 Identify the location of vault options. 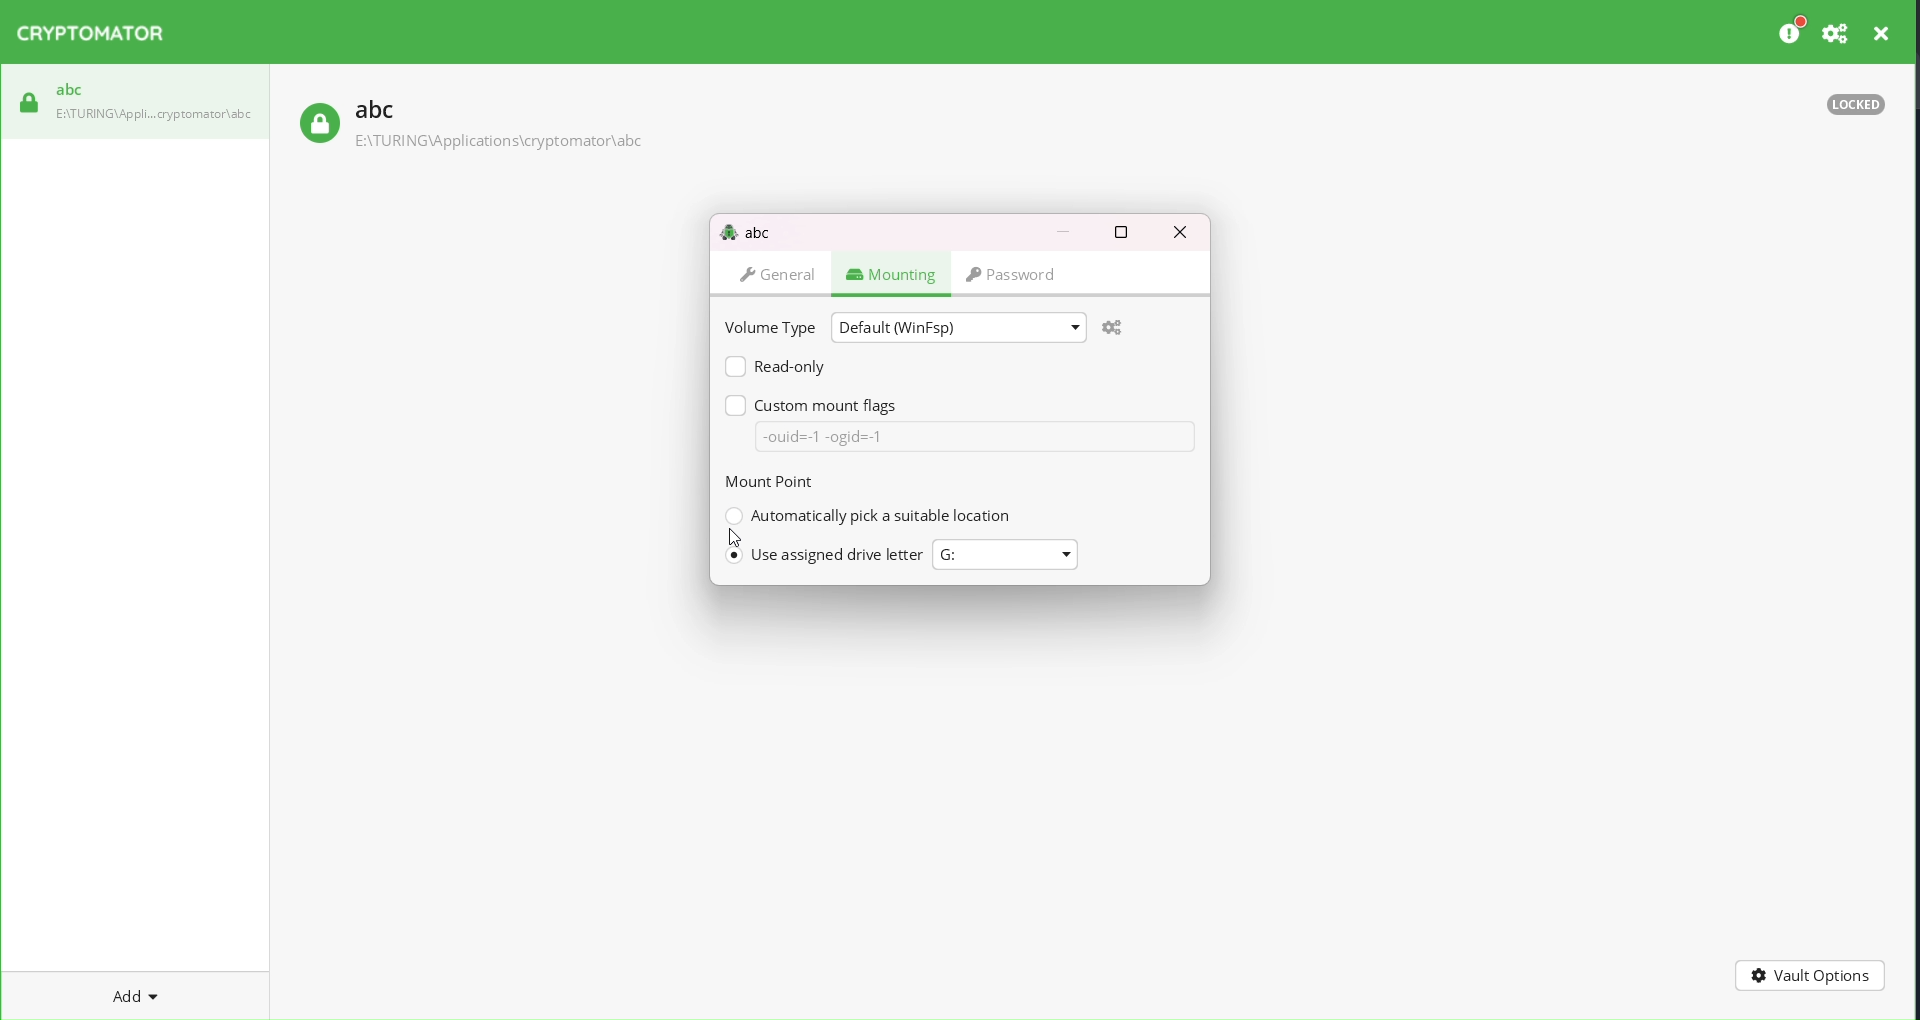
(1808, 973).